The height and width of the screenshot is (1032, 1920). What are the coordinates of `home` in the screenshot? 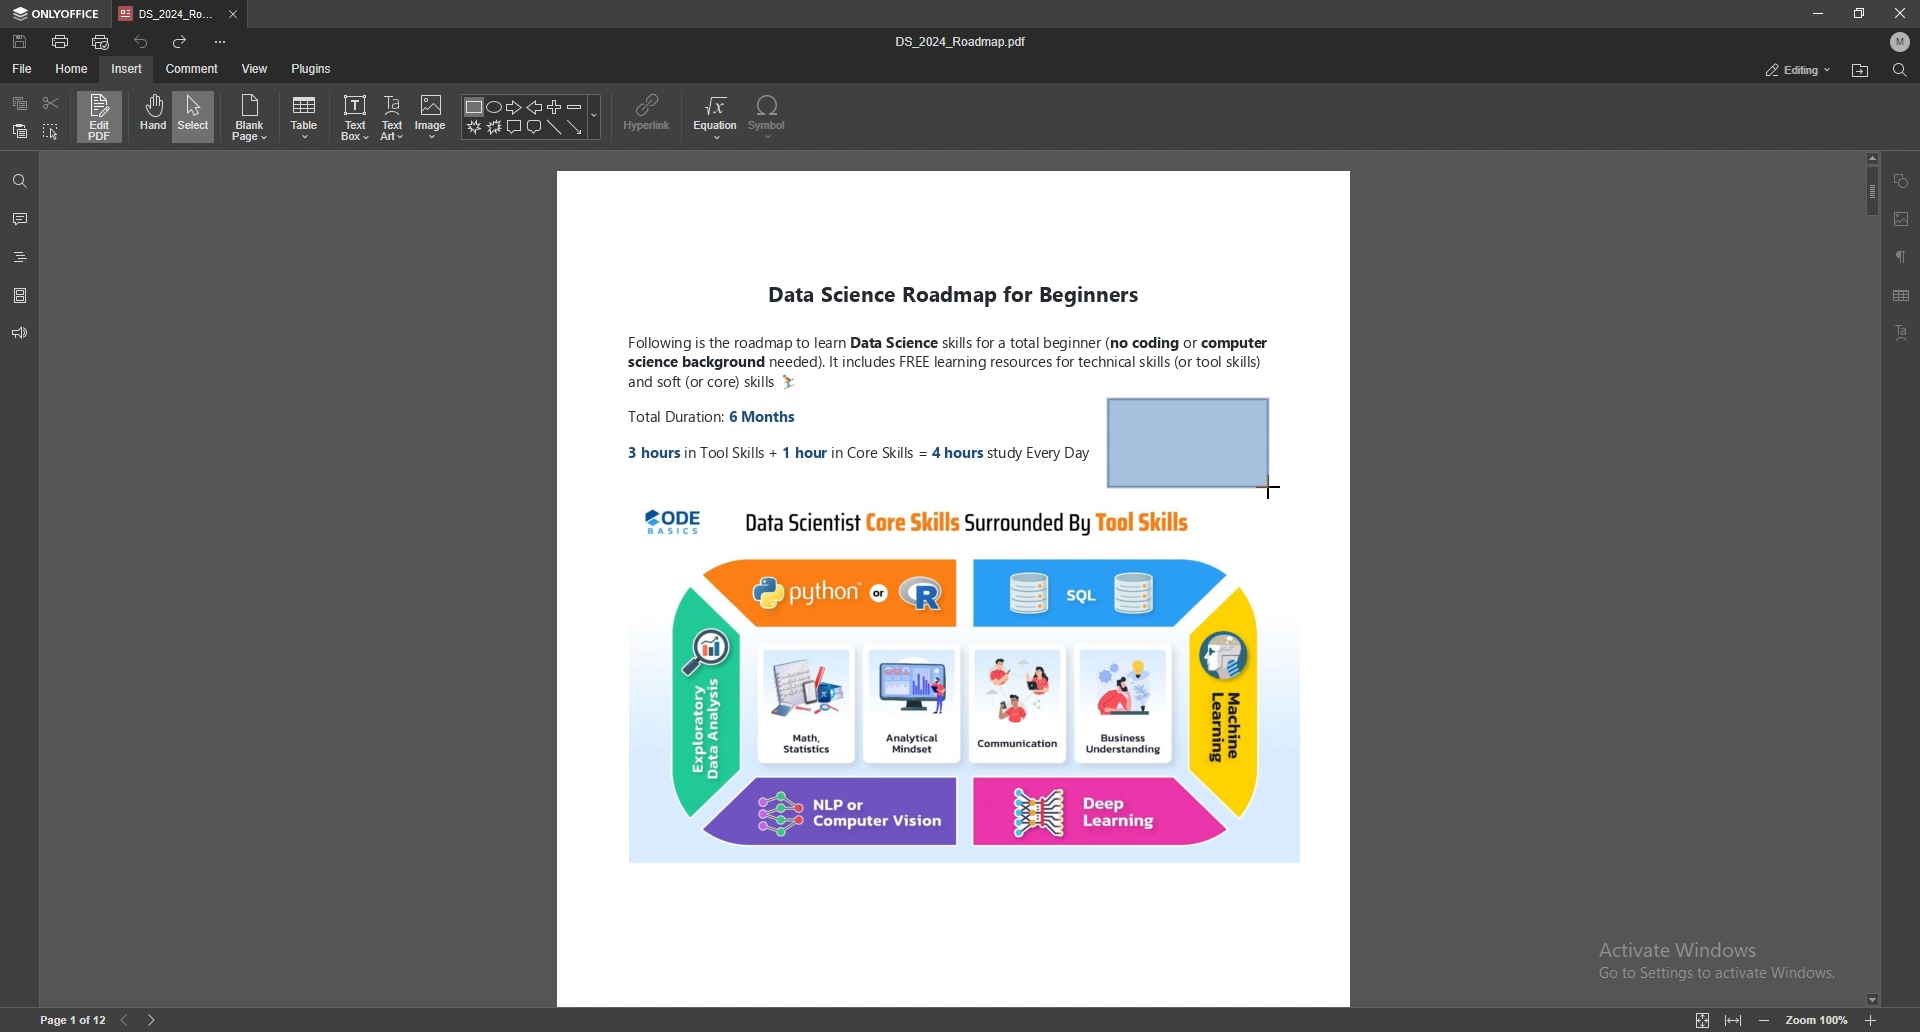 It's located at (73, 69).